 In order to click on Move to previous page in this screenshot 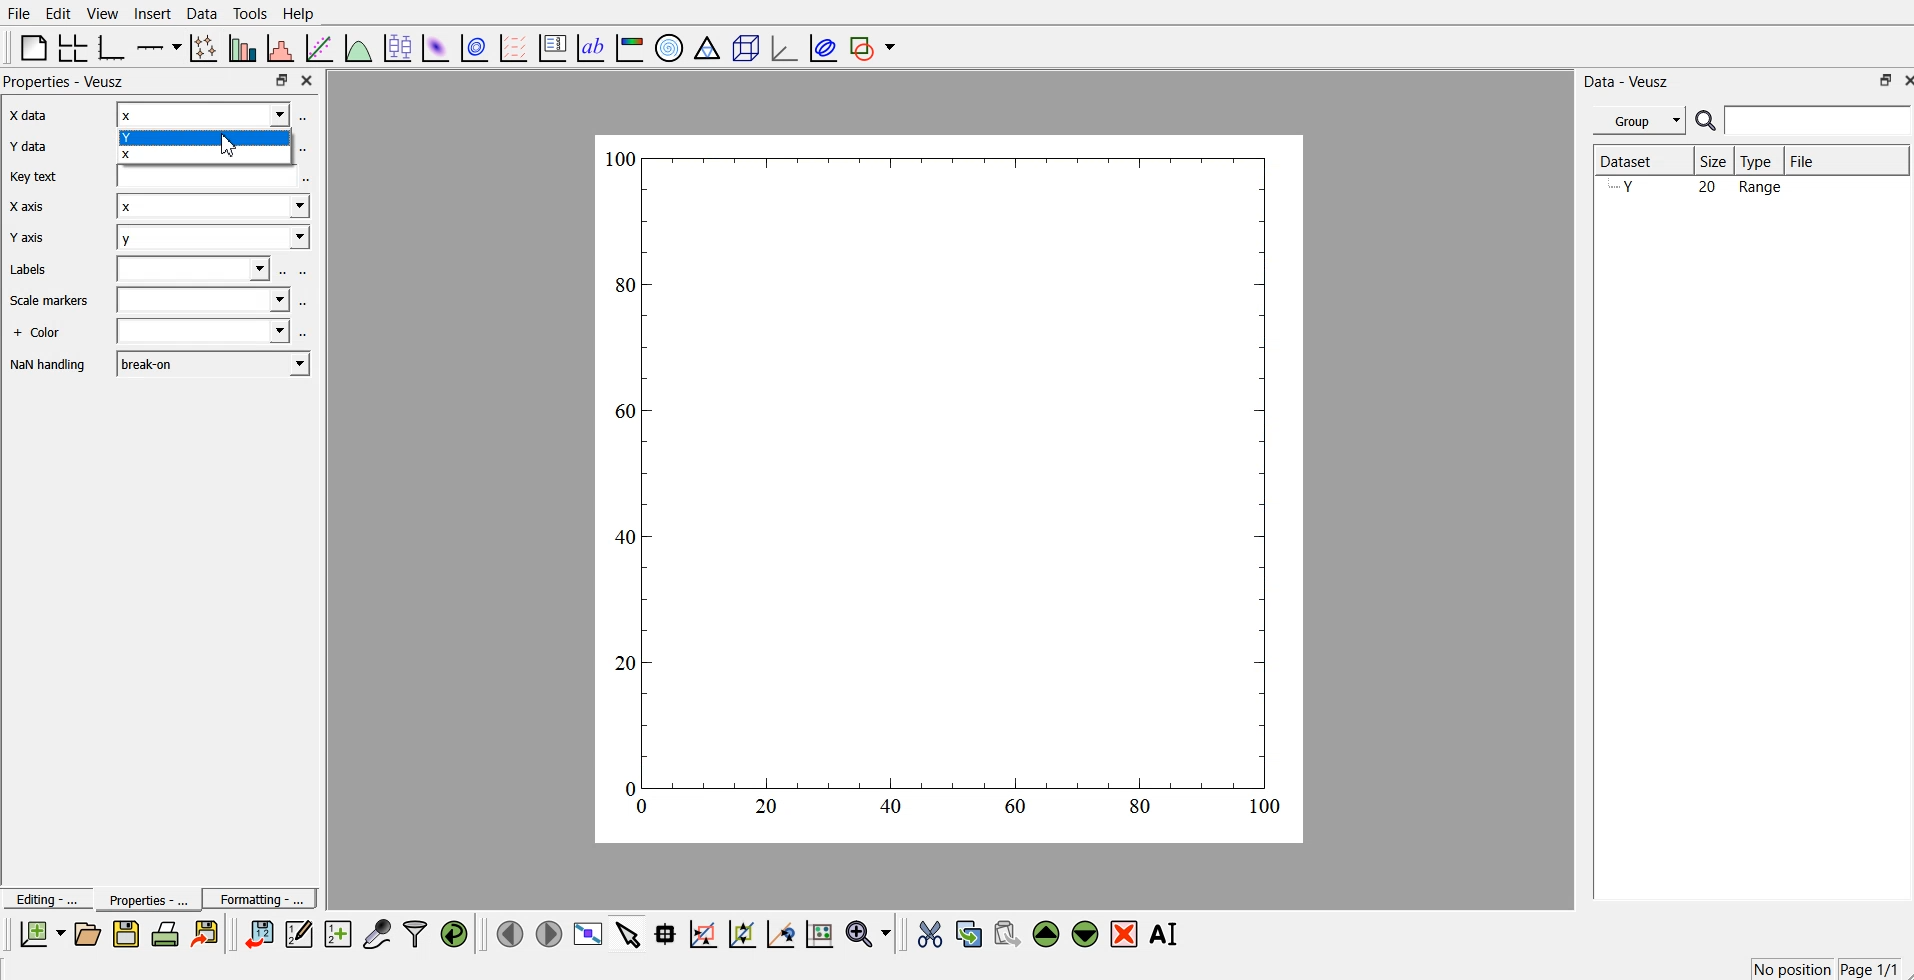, I will do `click(507, 932)`.